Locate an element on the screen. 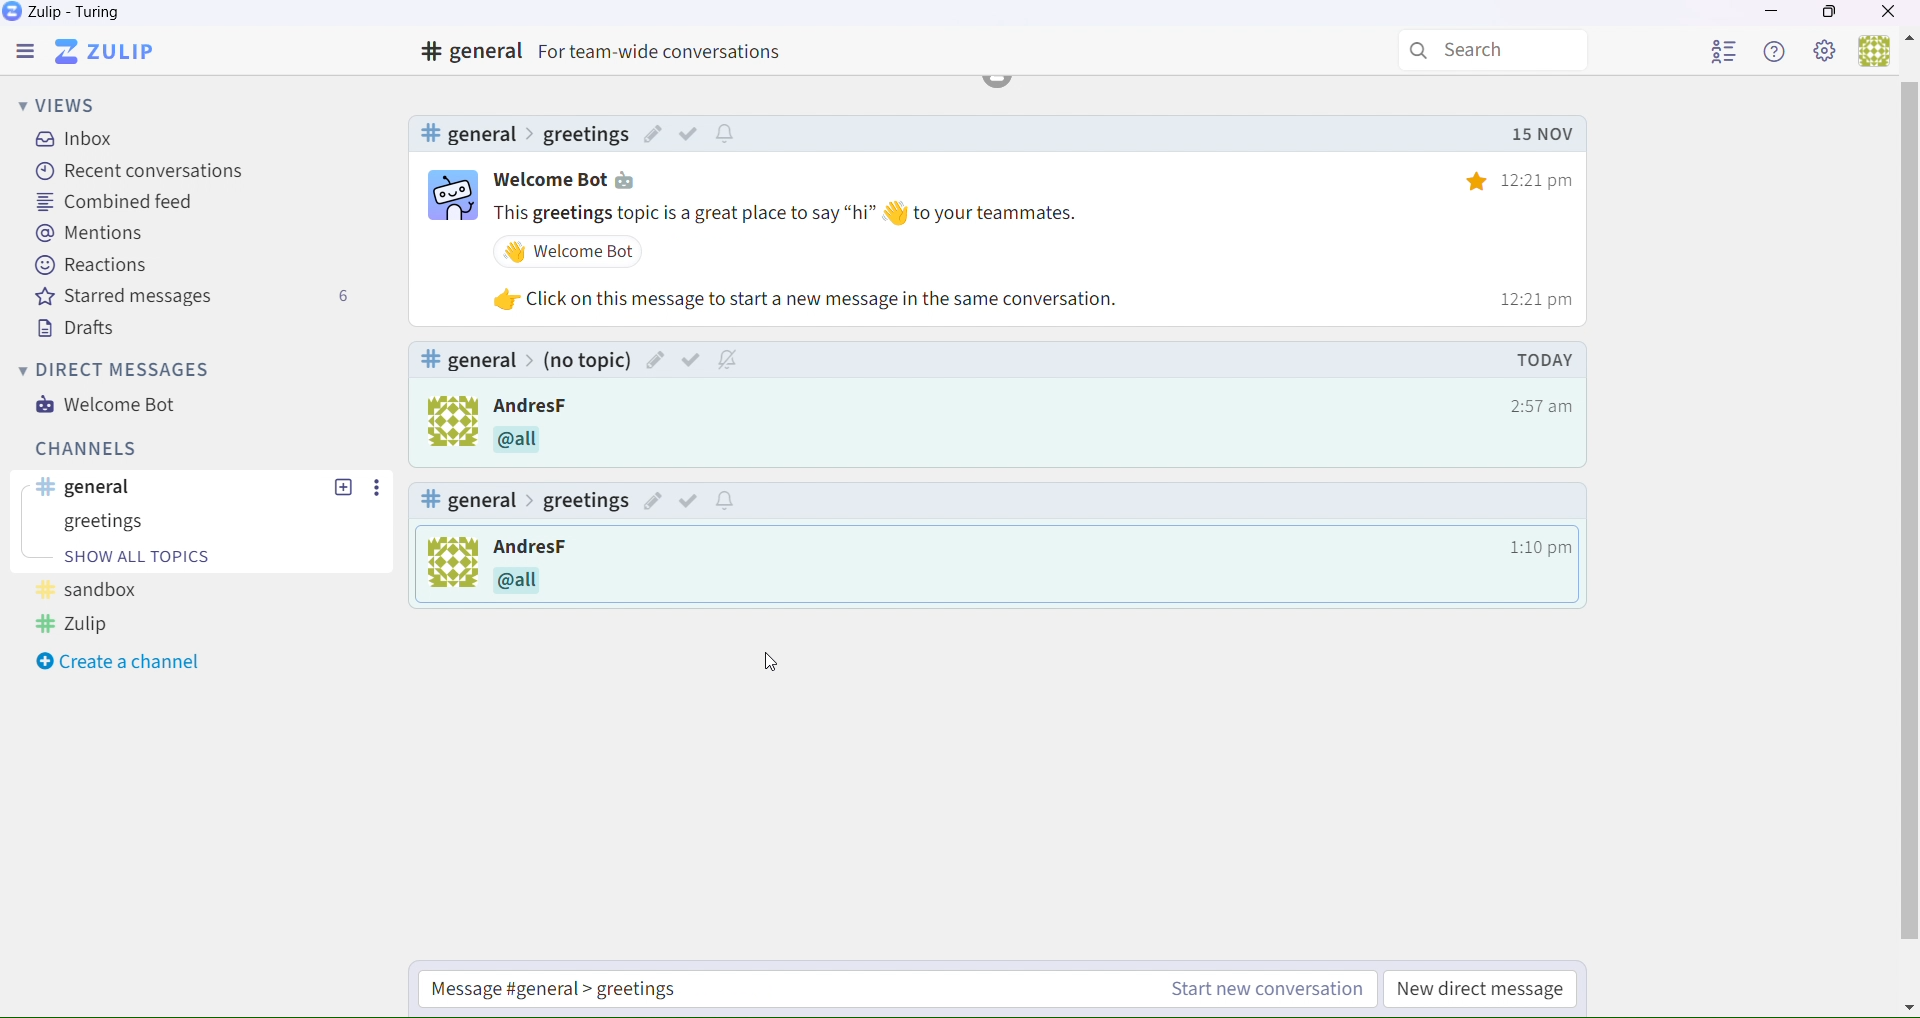 Image resolution: width=1920 pixels, height=1018 pixels. Experiments is located at coordinates (120, 591).